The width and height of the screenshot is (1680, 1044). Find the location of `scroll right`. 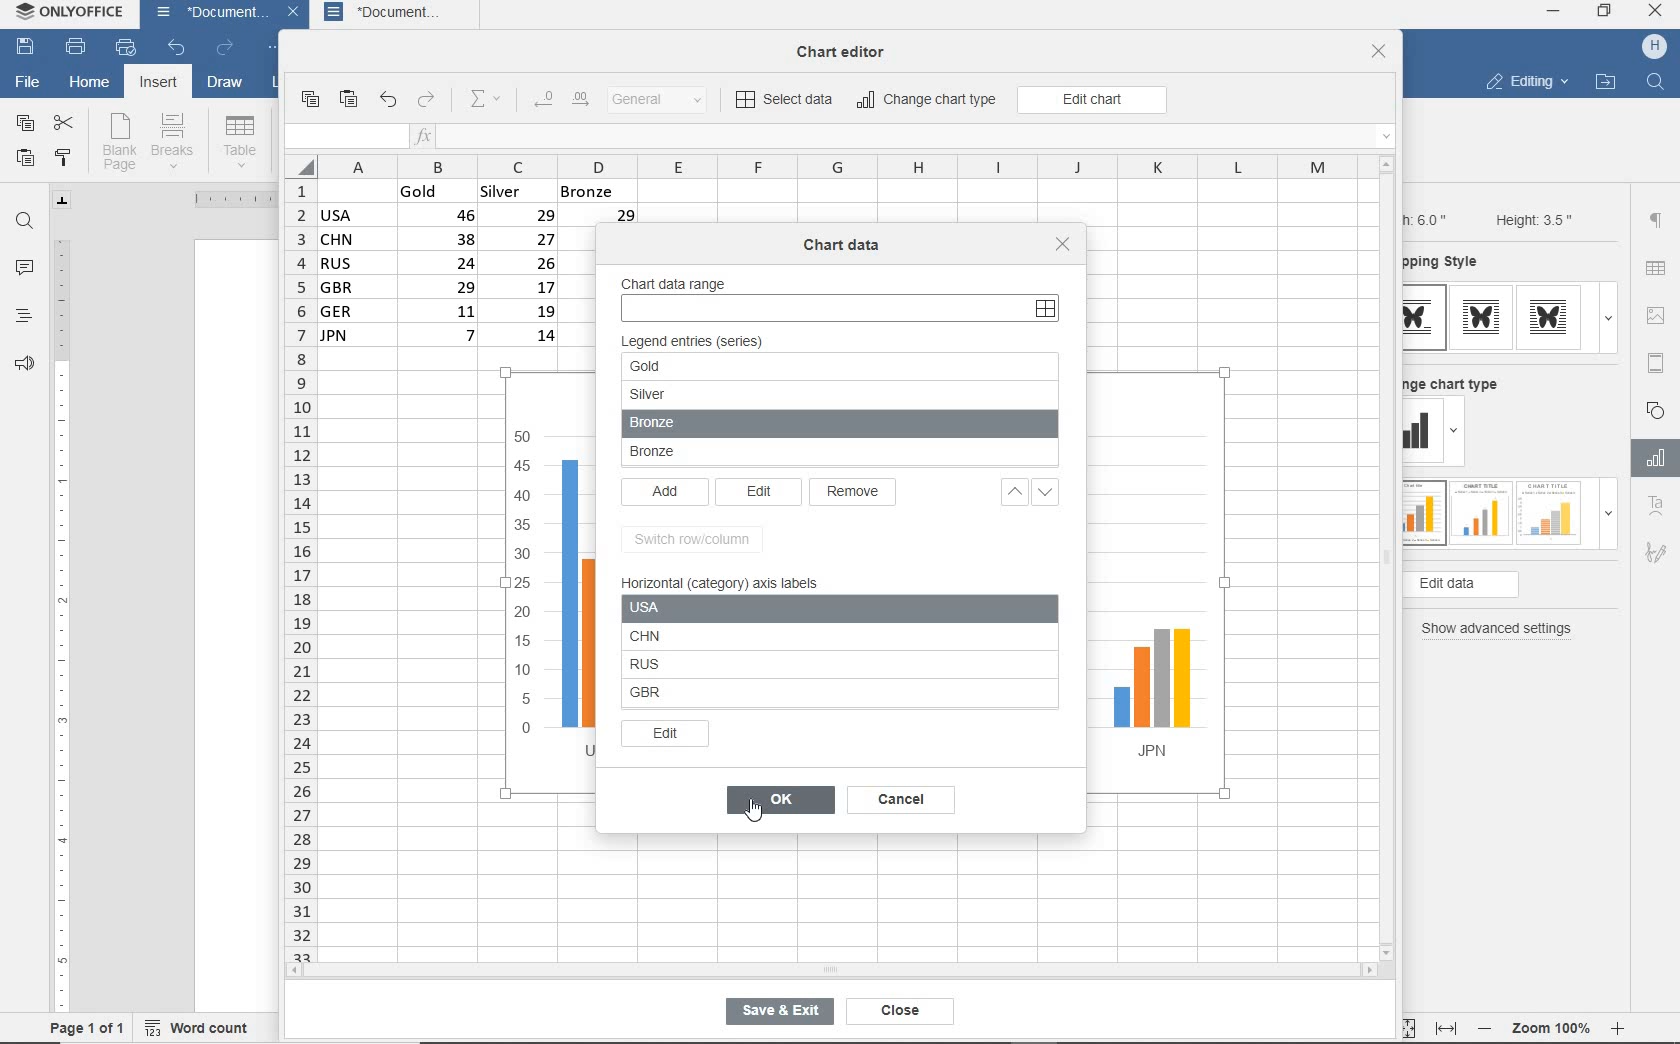

scroll right is located at coordinates (1373, 971).